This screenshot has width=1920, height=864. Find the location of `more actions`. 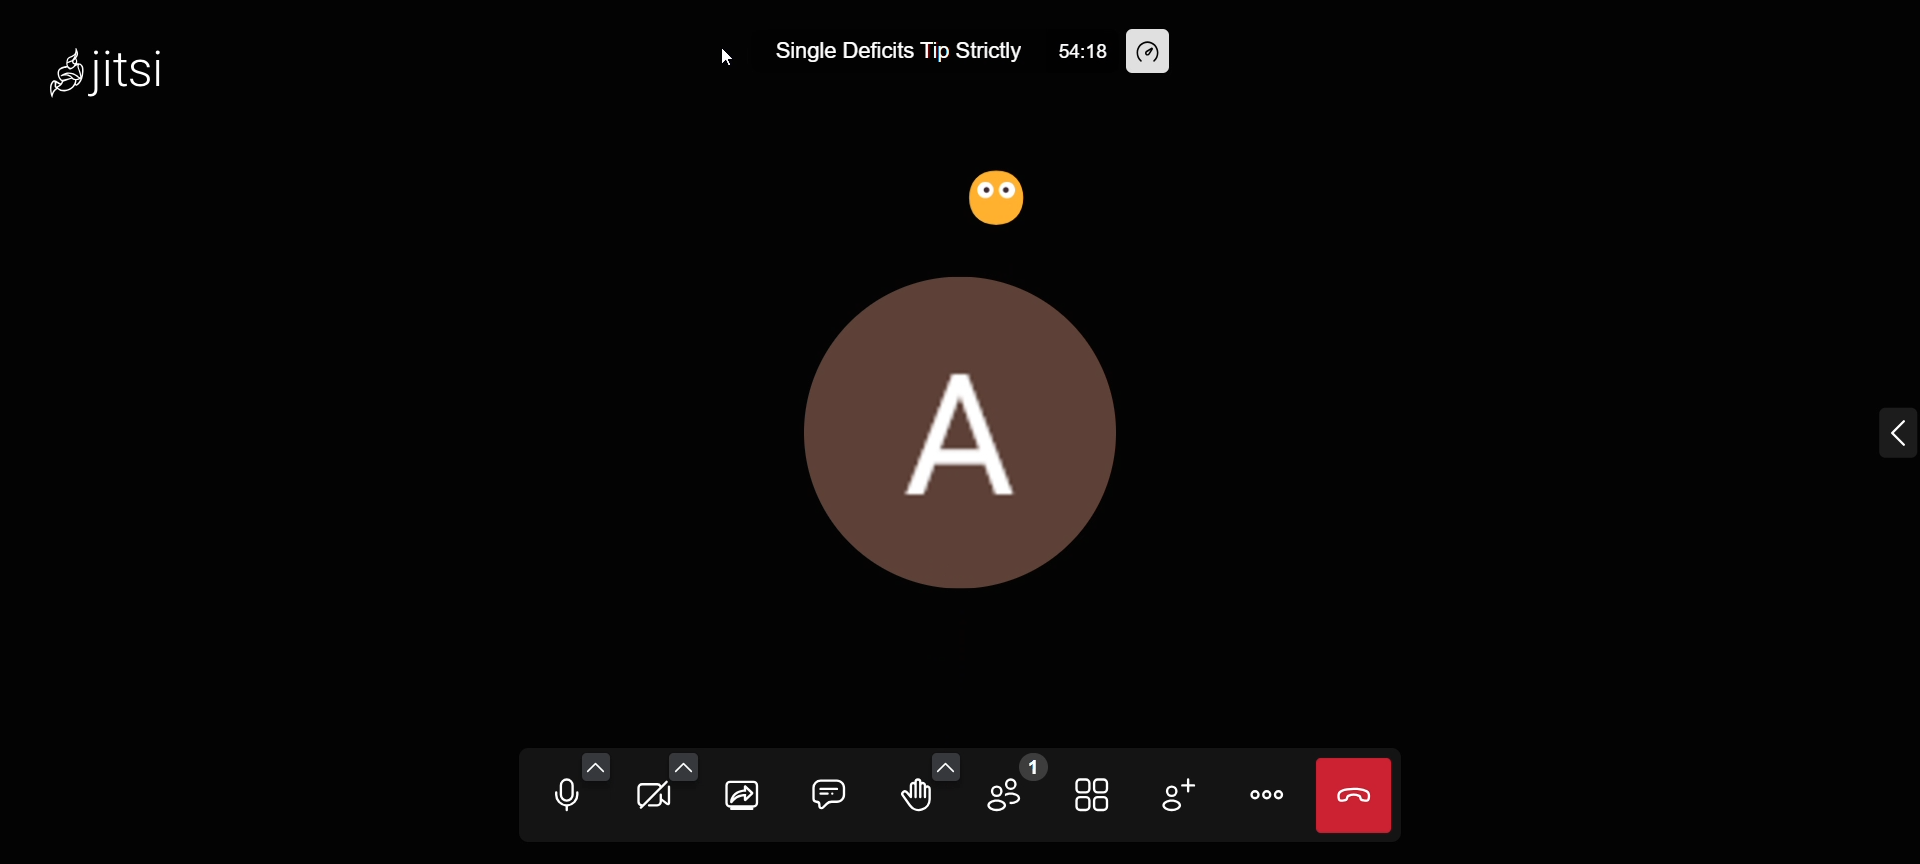

more actions is located at coordinates (1267, 795).